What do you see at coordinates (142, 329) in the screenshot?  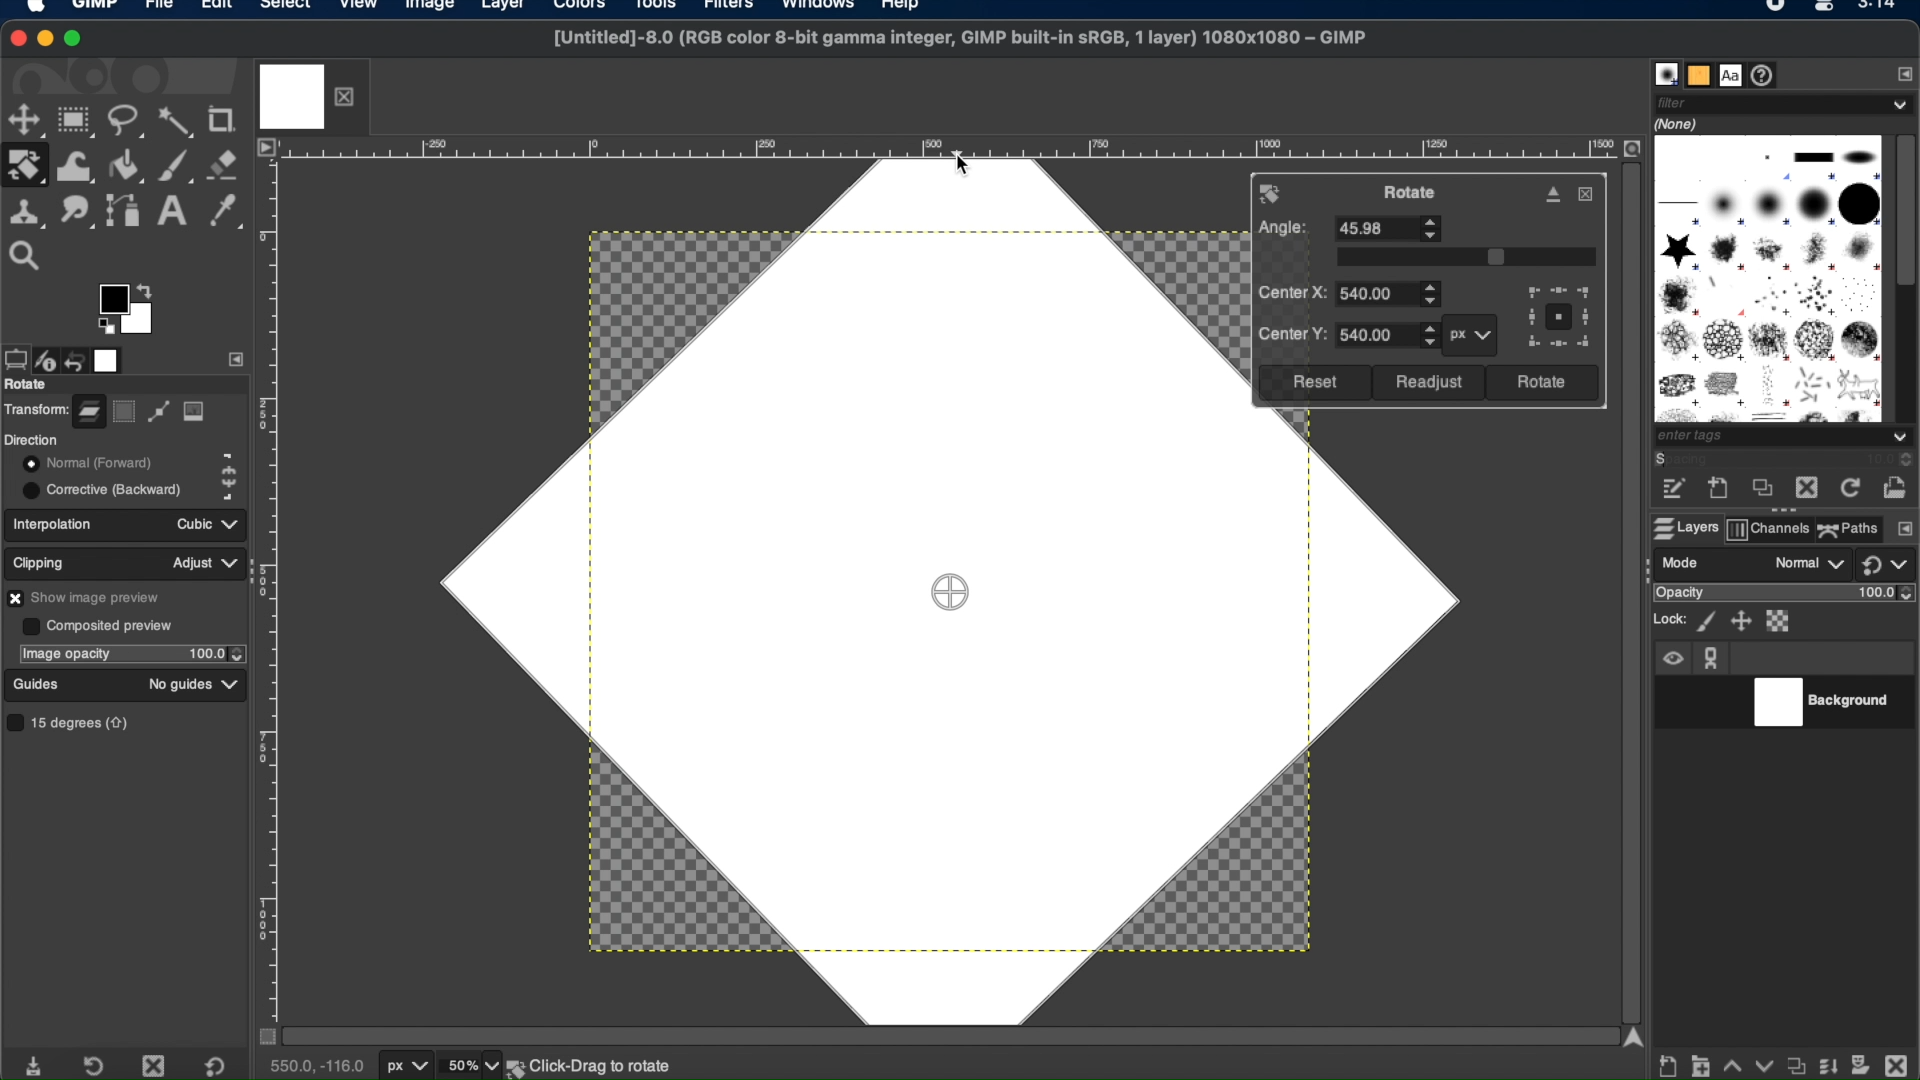 I see `active background color` at bounding box center [142, 329].